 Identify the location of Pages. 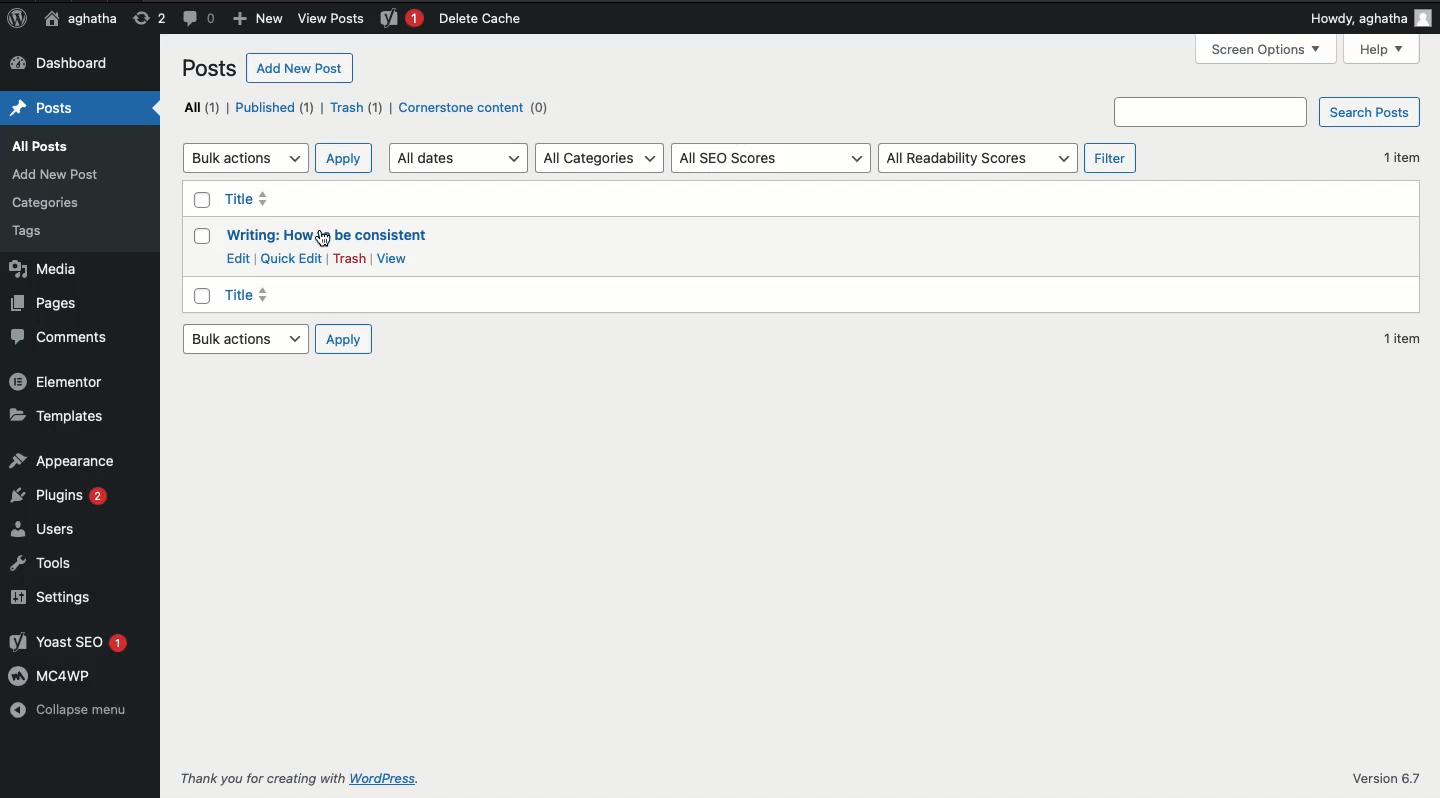
(47, 305).